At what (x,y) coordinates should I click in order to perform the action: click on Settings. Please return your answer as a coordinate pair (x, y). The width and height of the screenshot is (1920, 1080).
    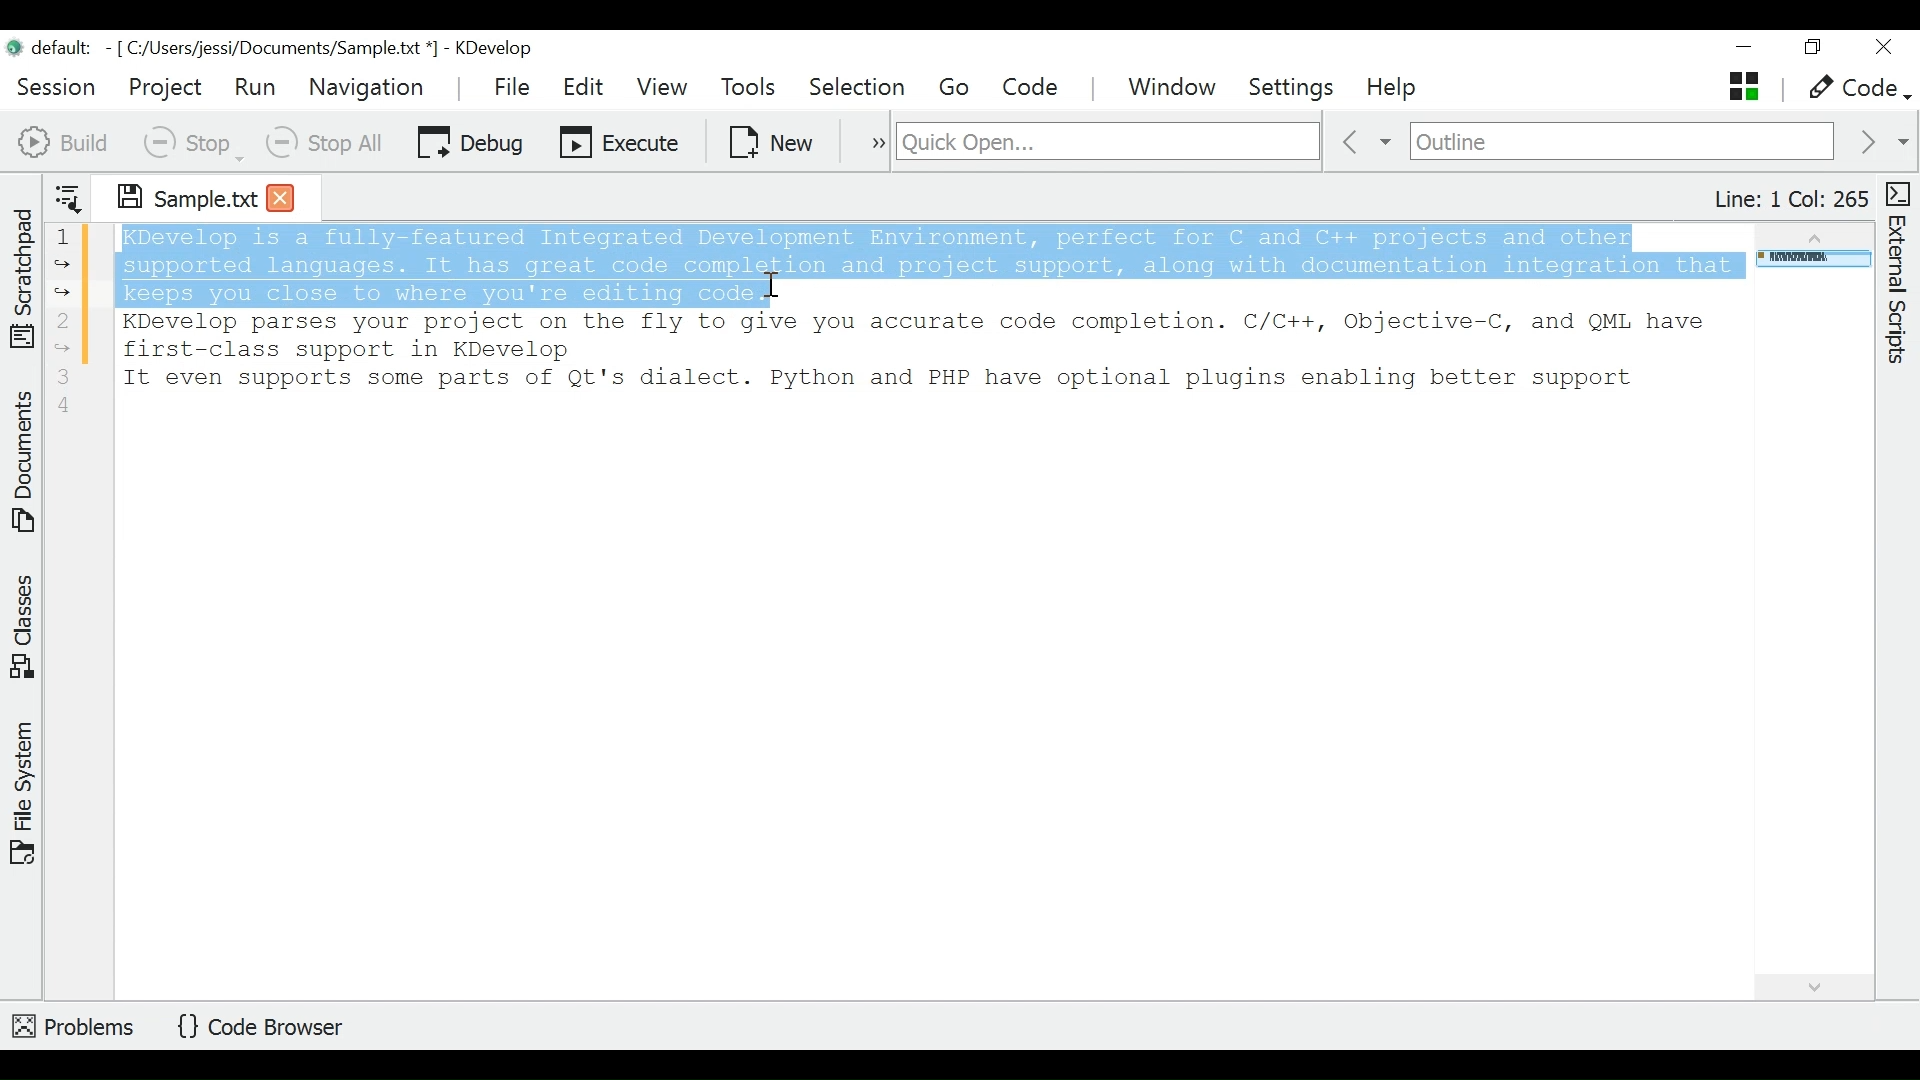
    Looking at the image, I should click on (1298, 88).